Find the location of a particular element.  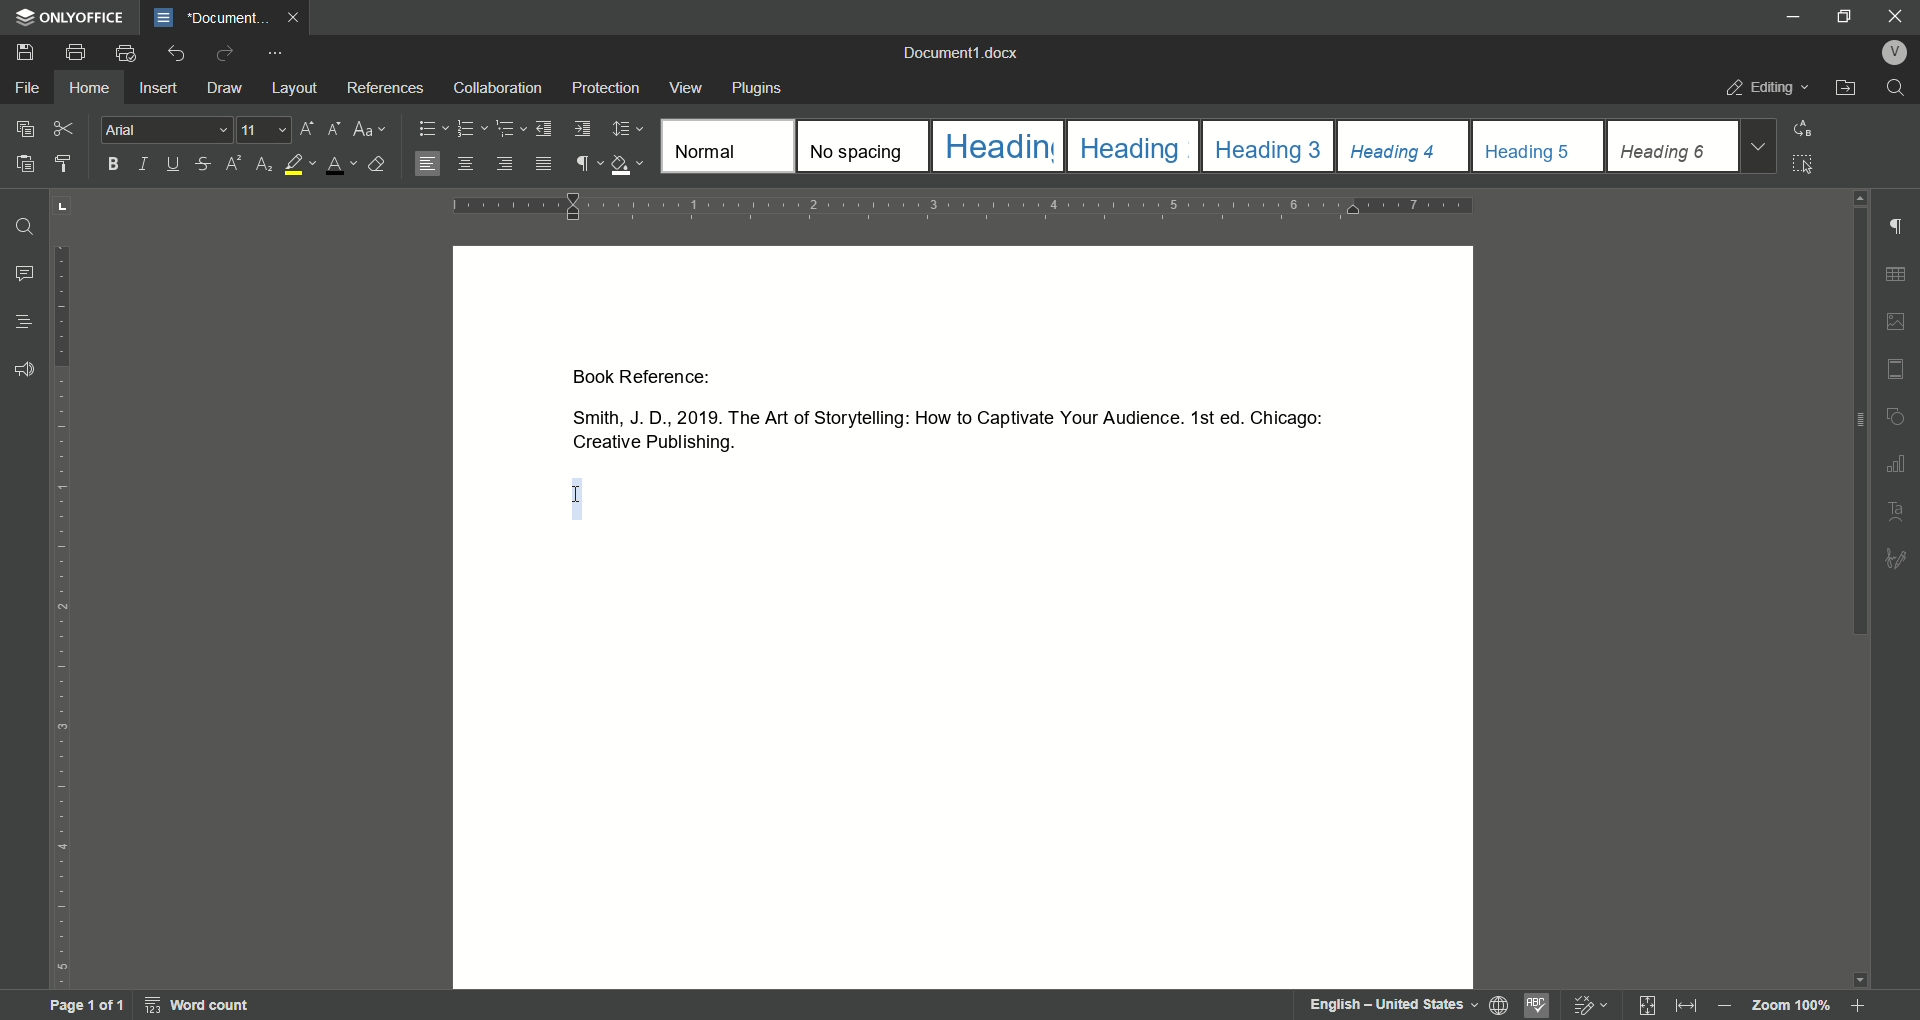

vertical orientation is located at coordinates (63, 591).